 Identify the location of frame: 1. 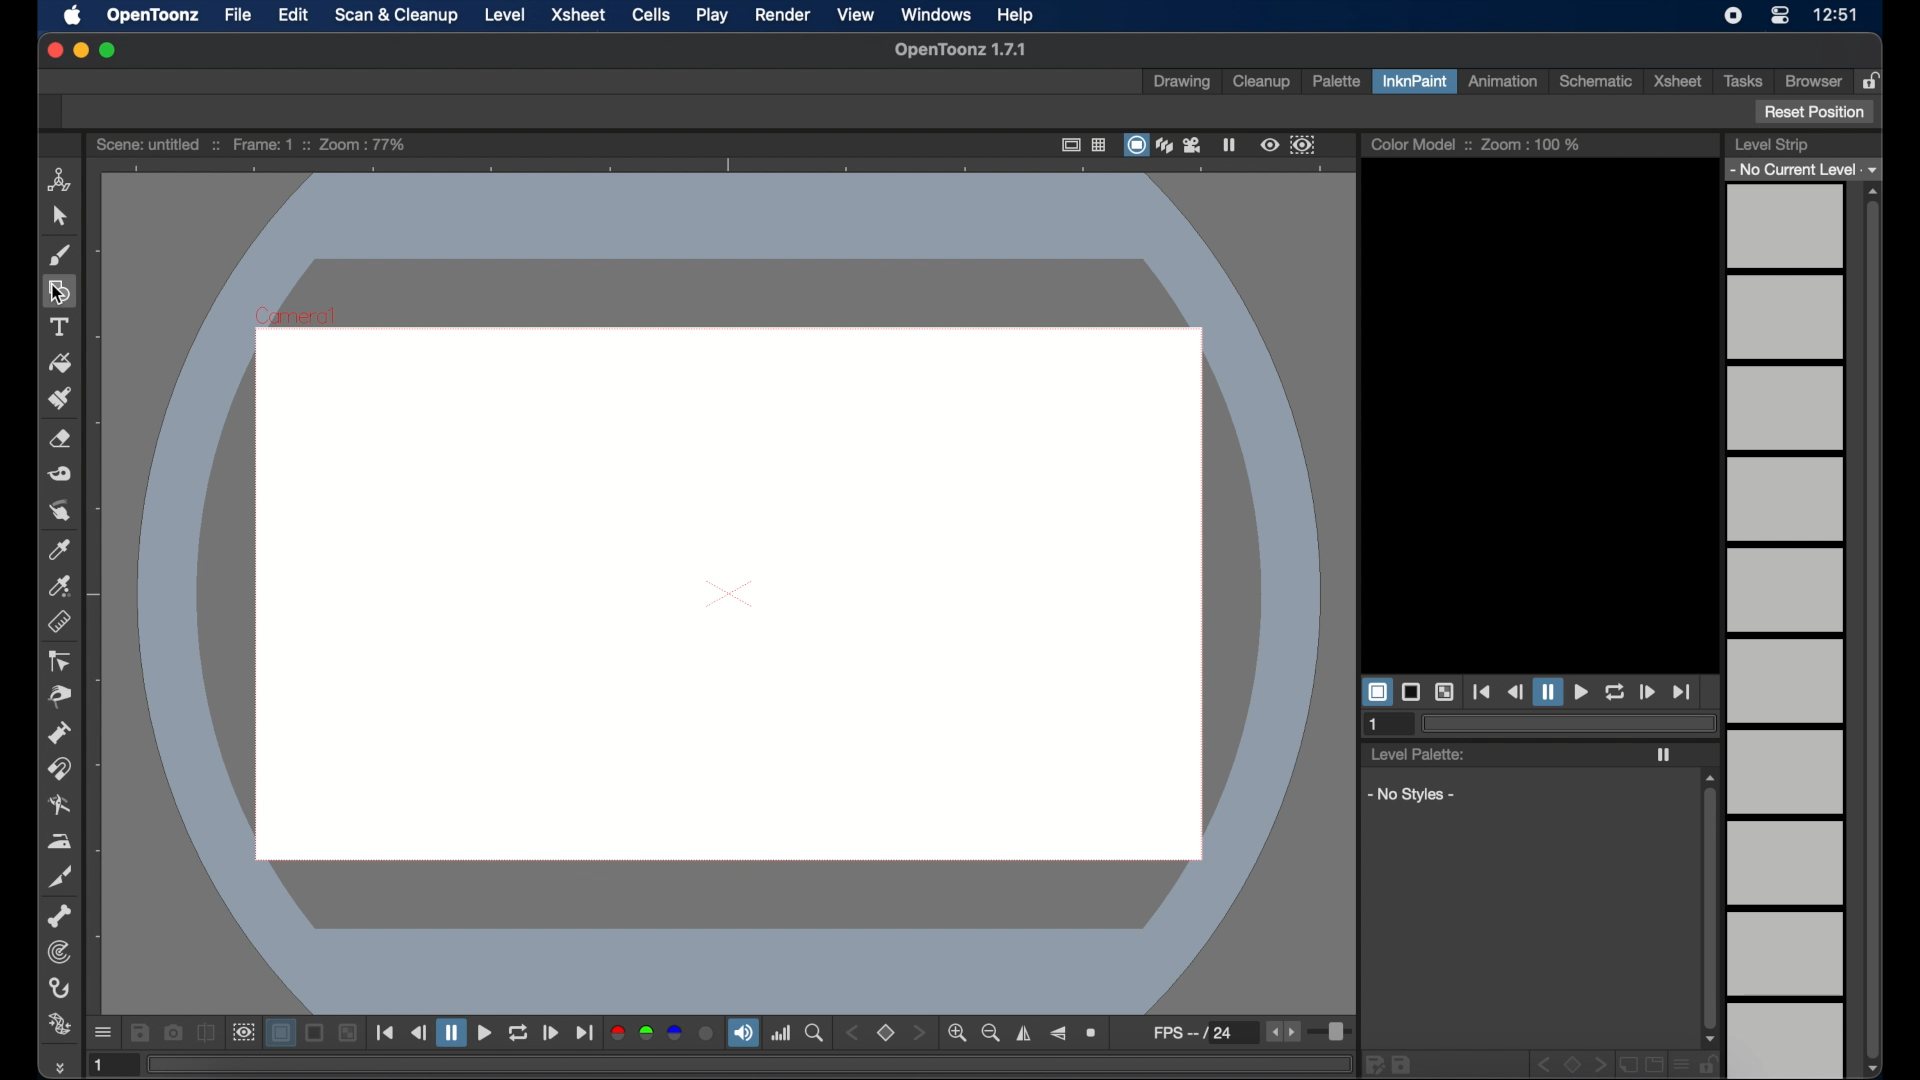
(268, 144).